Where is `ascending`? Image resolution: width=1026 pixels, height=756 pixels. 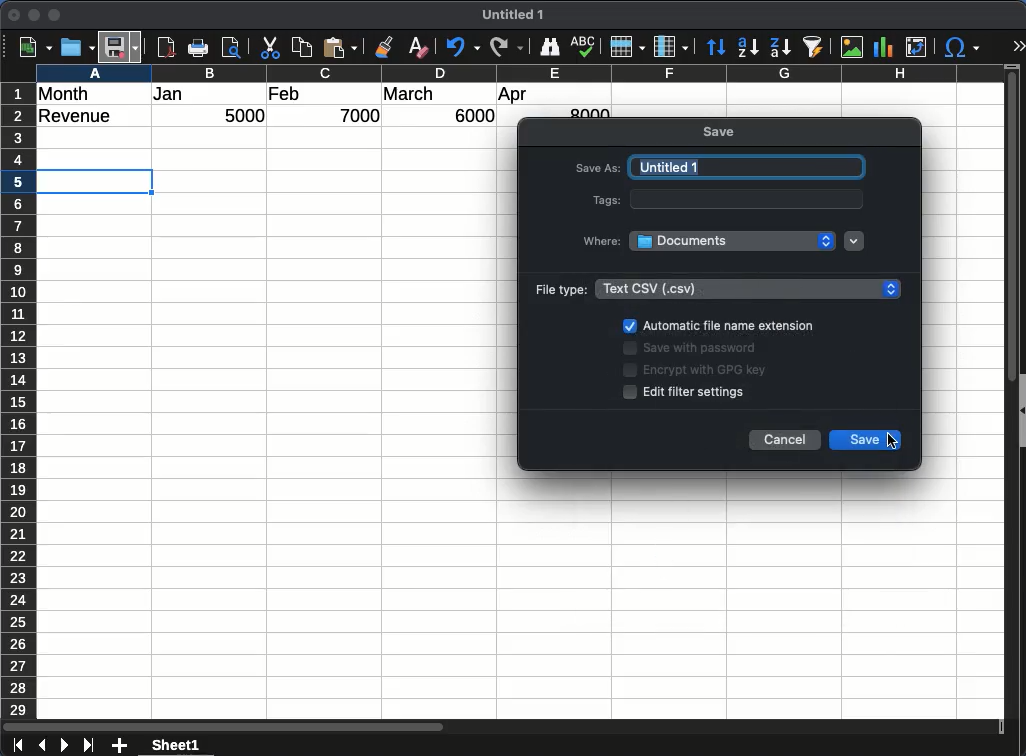 ascending is located at coordinates (748, 47).